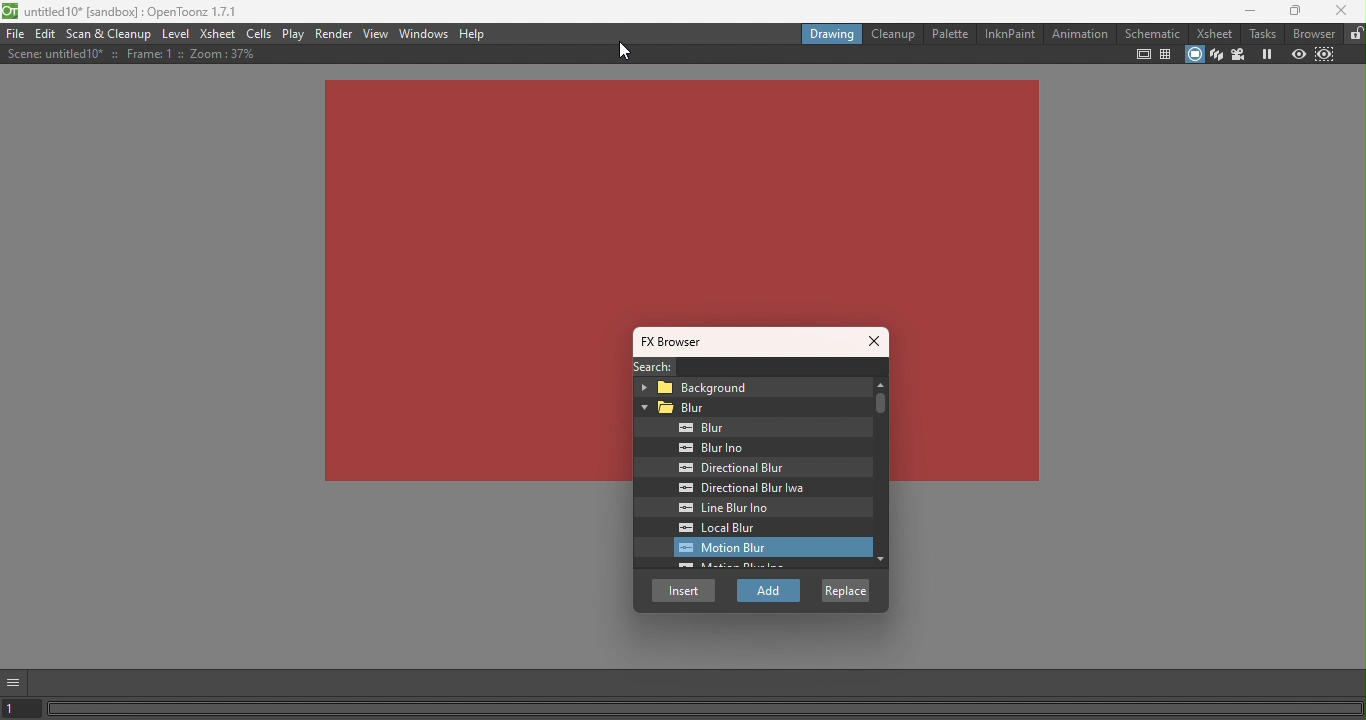  What do you see at coordinates (336, 32) in the screenshot?
I see `Render` at bounding box center [336, 32].